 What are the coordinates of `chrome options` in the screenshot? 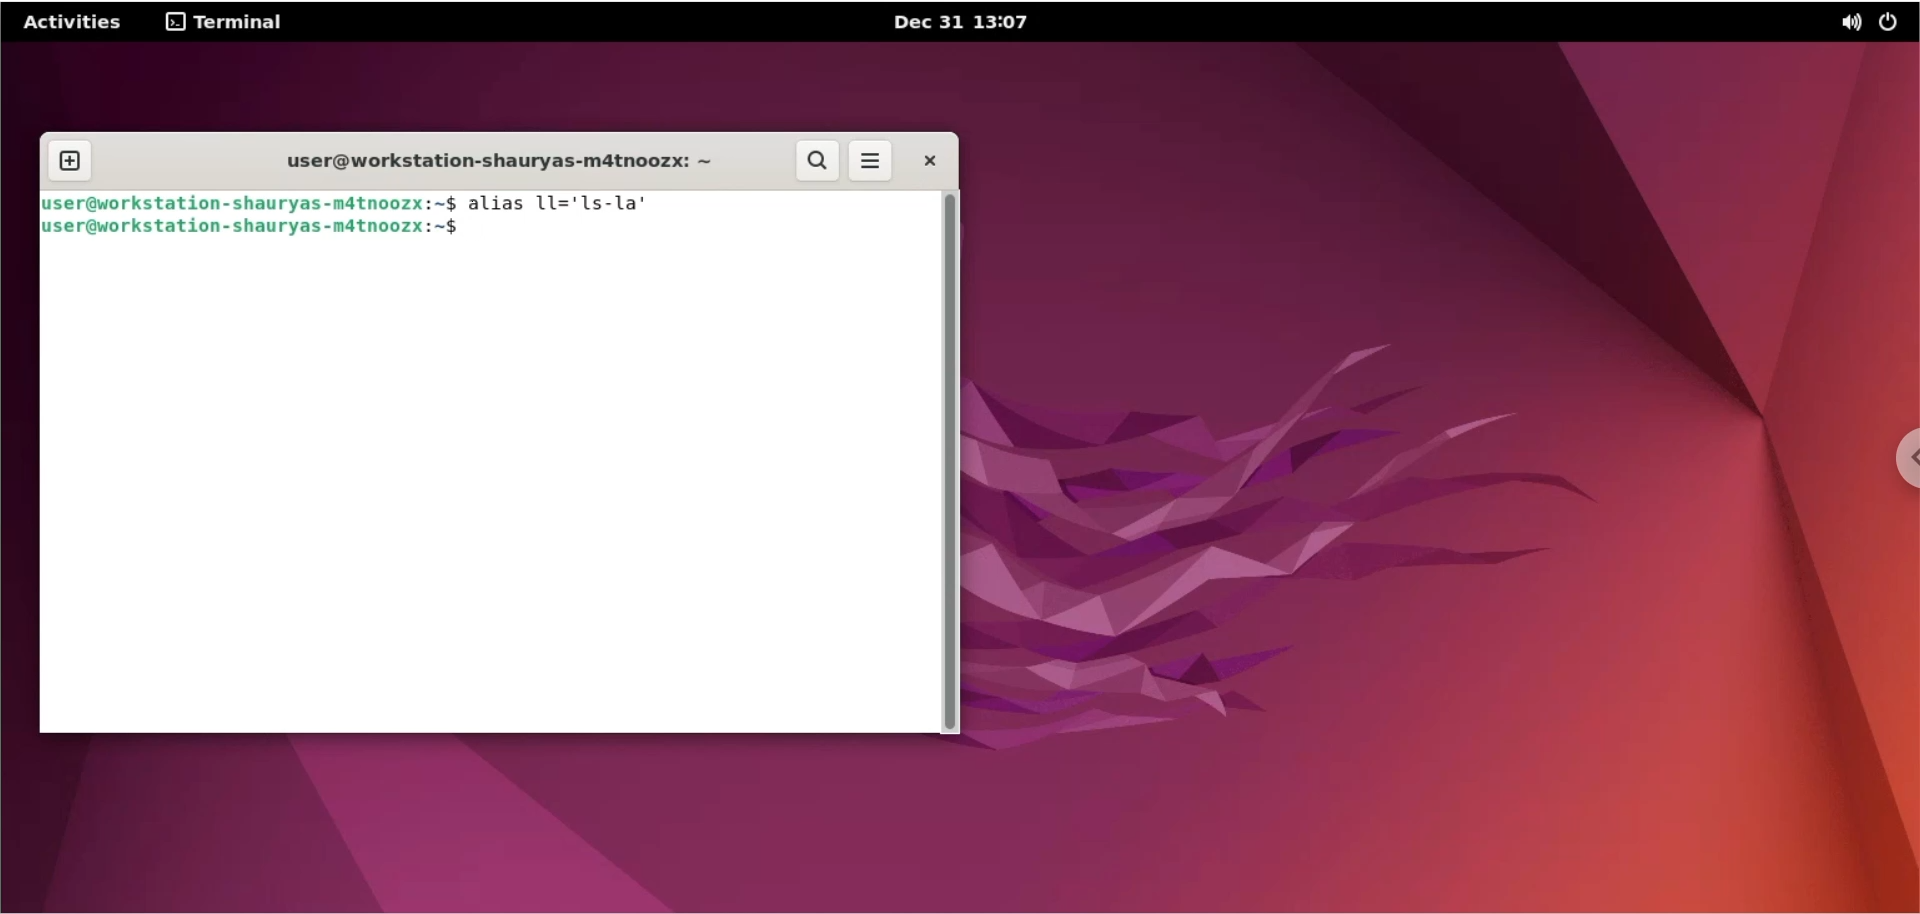 It's located at (1900, 467).